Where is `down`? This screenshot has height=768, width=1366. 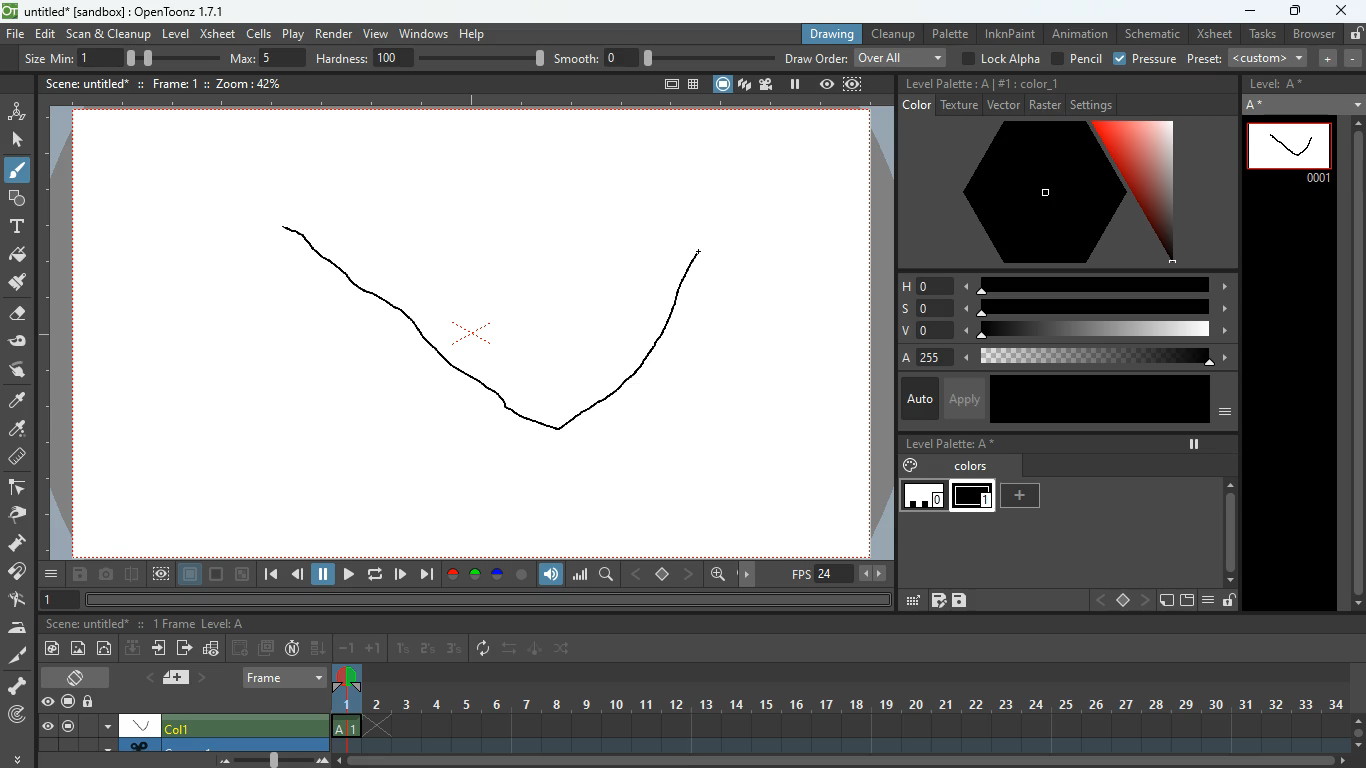 down is located at coordinates (319, 647).